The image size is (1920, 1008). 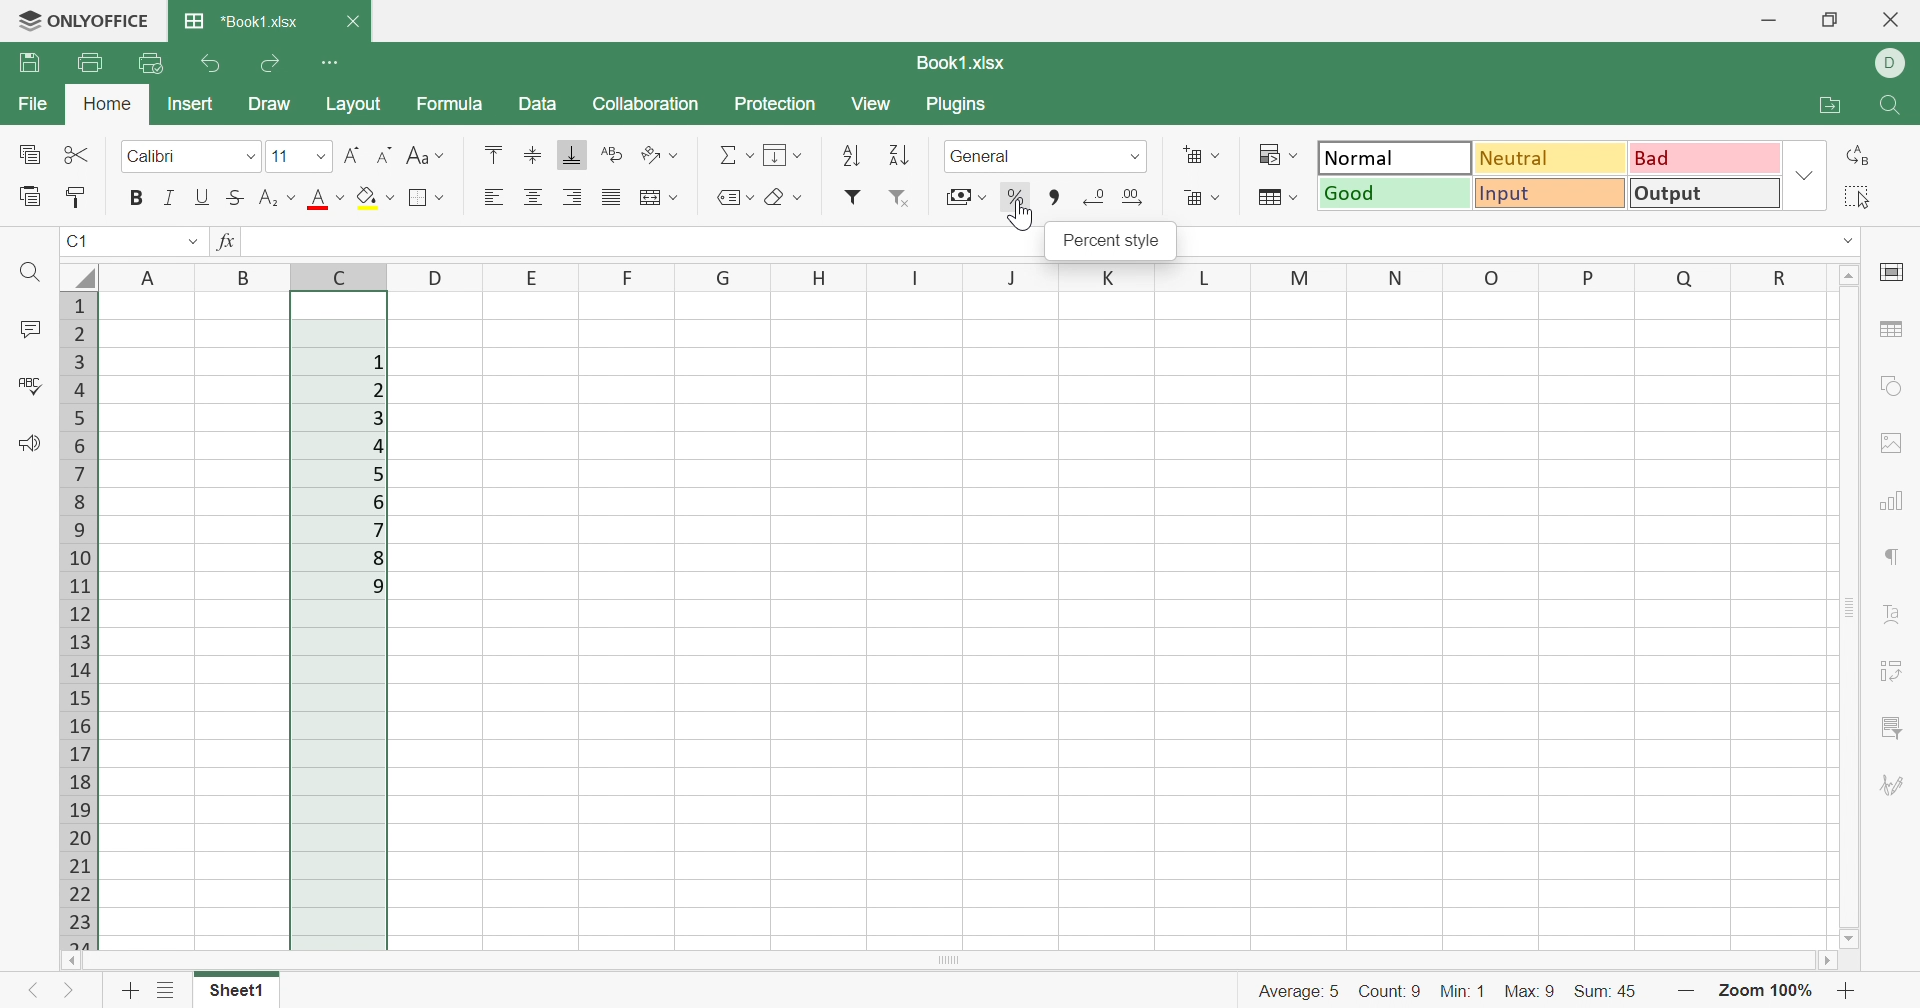 What do you see at coordinates (1464, 991) in the screenshot?
I see `Min: 1` at bounding box center [1464, 991].